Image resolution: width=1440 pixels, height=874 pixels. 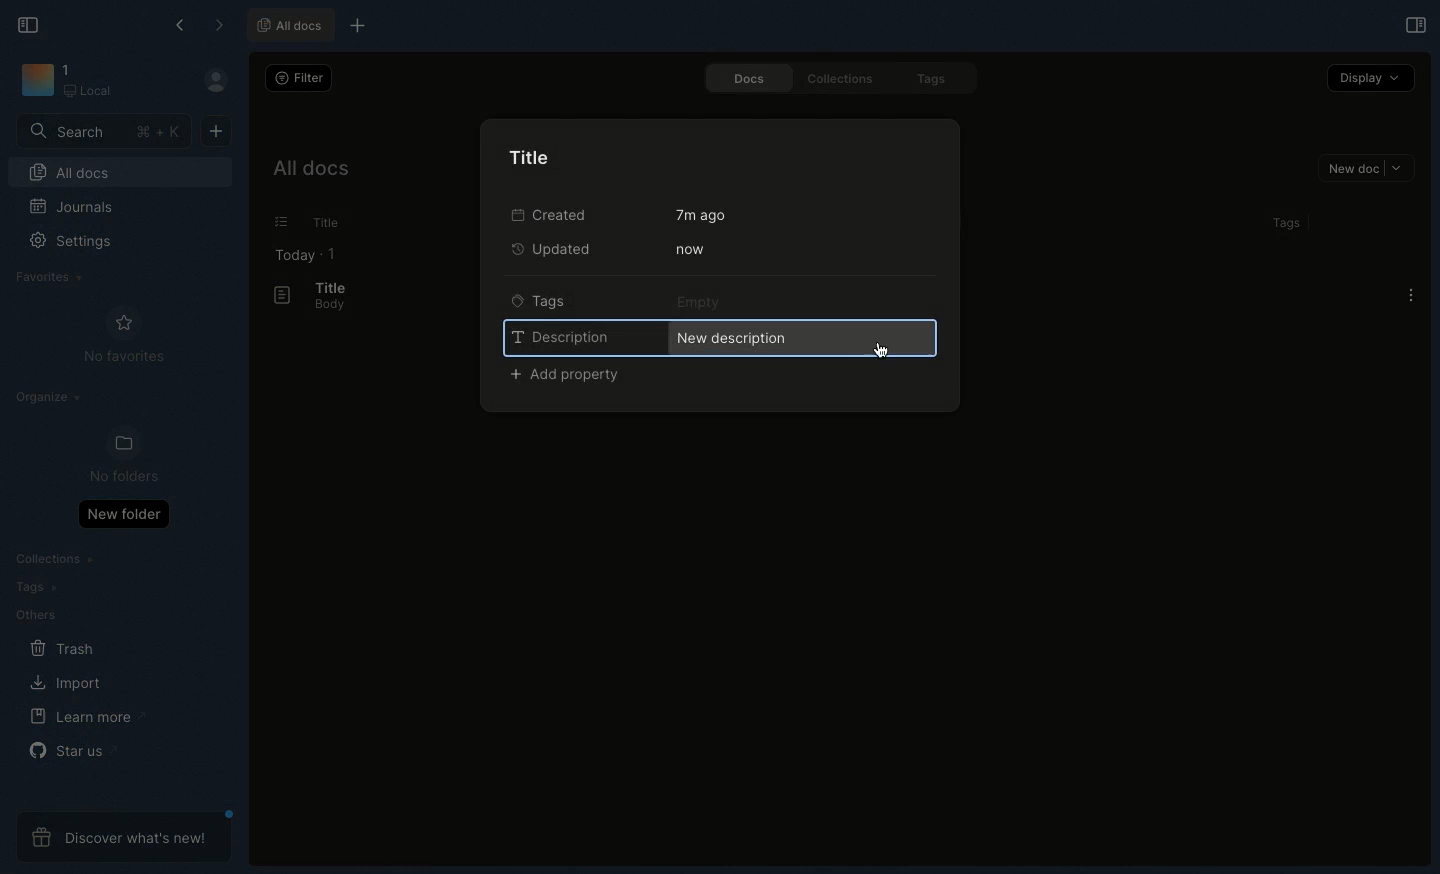 I want to click on Title, so click(x=322, y=223).